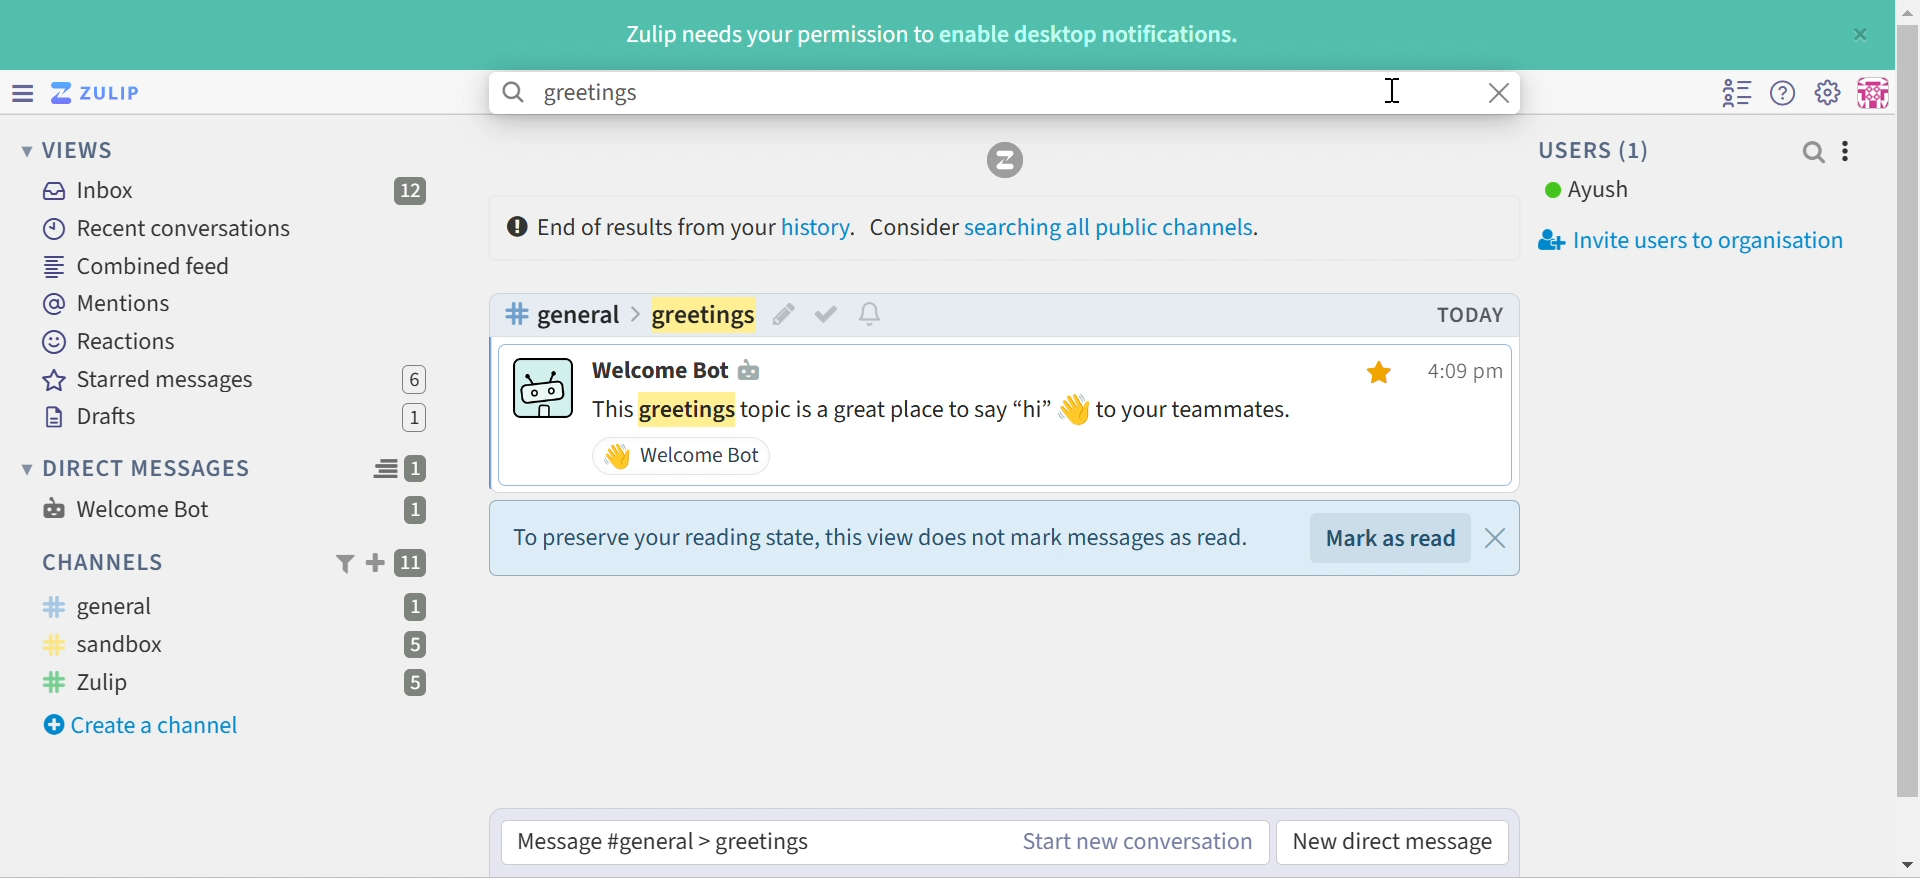  What do you see at coordinates (1907, 12) in the screenshot?
I see `Scroll up` at bounding box center [1907, 12].